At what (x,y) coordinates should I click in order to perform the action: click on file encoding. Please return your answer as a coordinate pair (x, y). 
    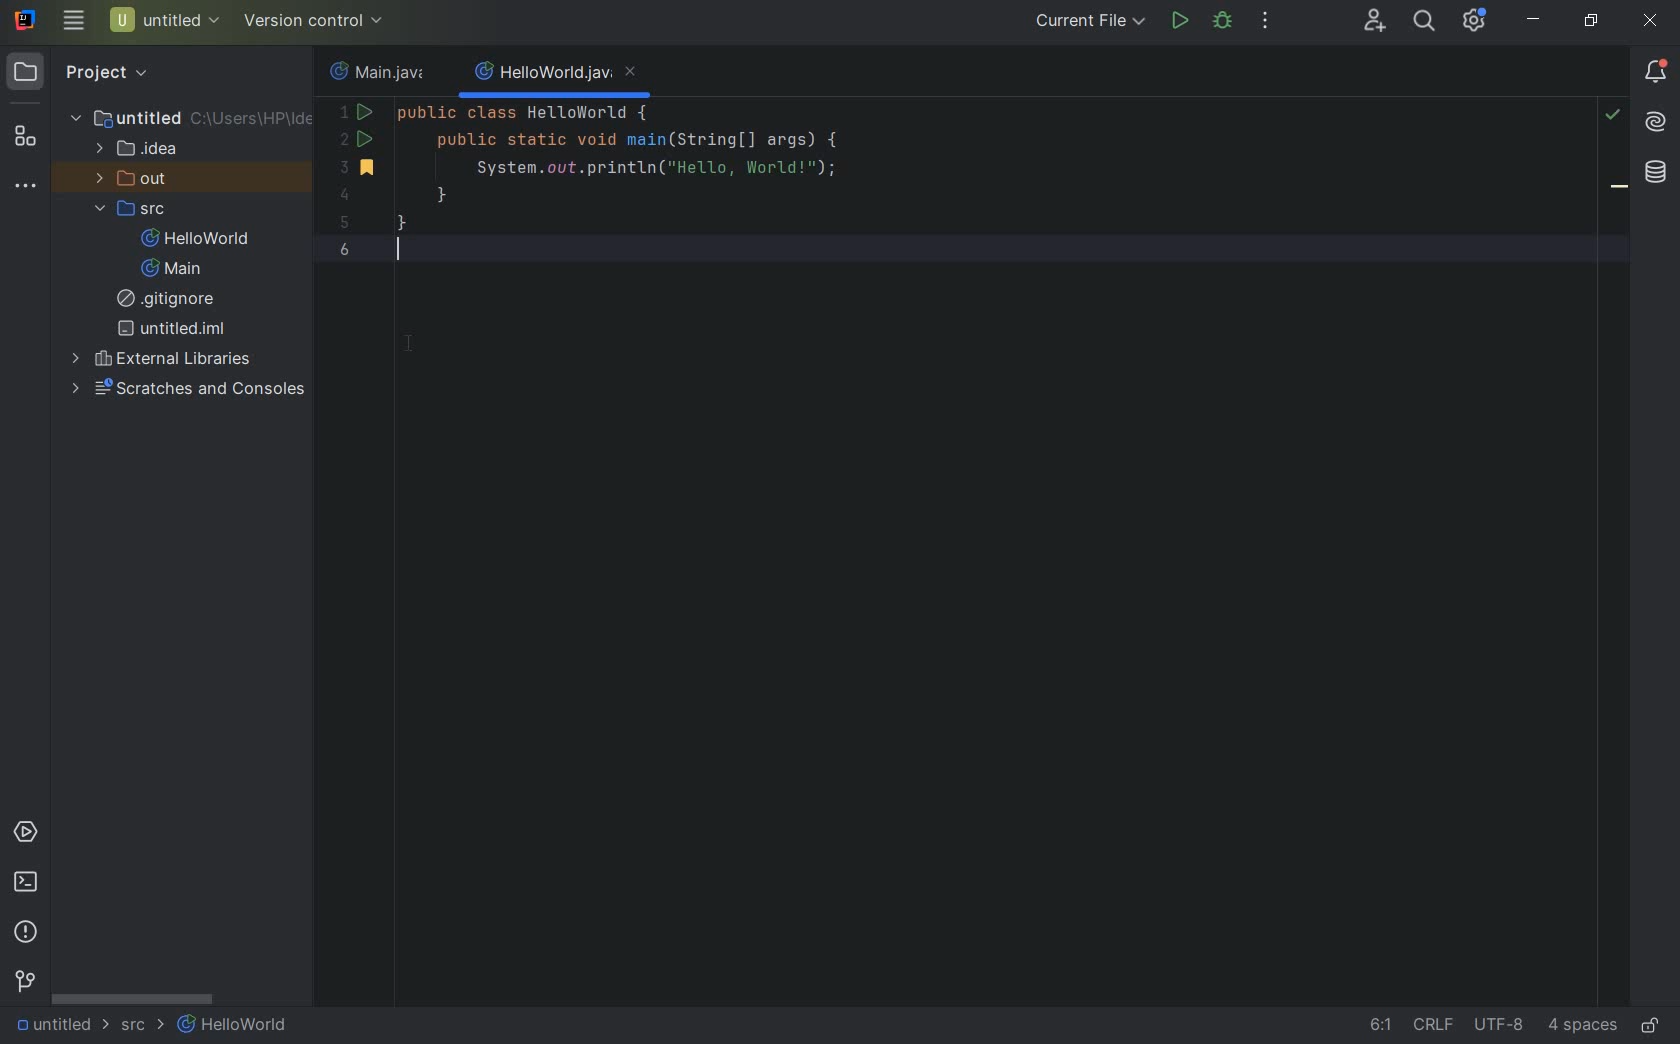
    Looking at the image, I should click on (1500, 1027).